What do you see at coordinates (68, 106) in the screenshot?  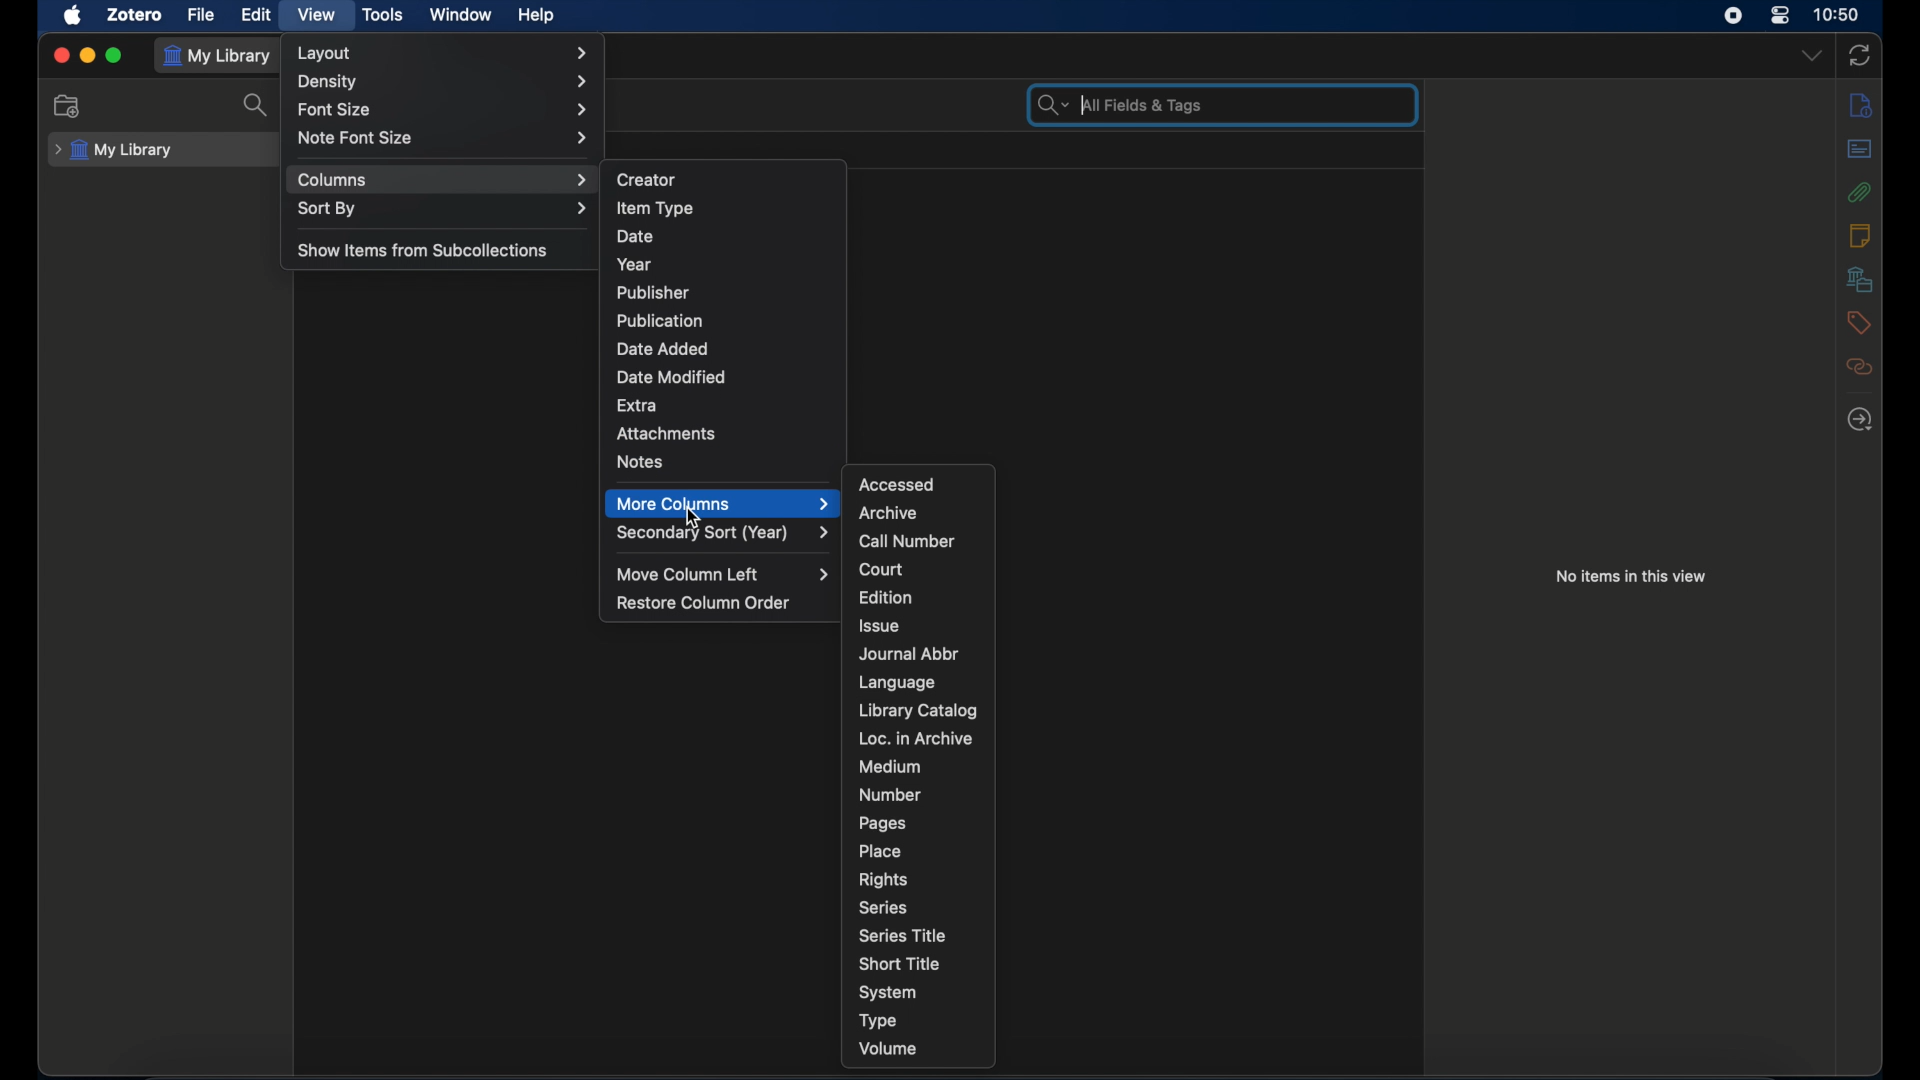 I see `new collection` at bounding box center [68, 106].